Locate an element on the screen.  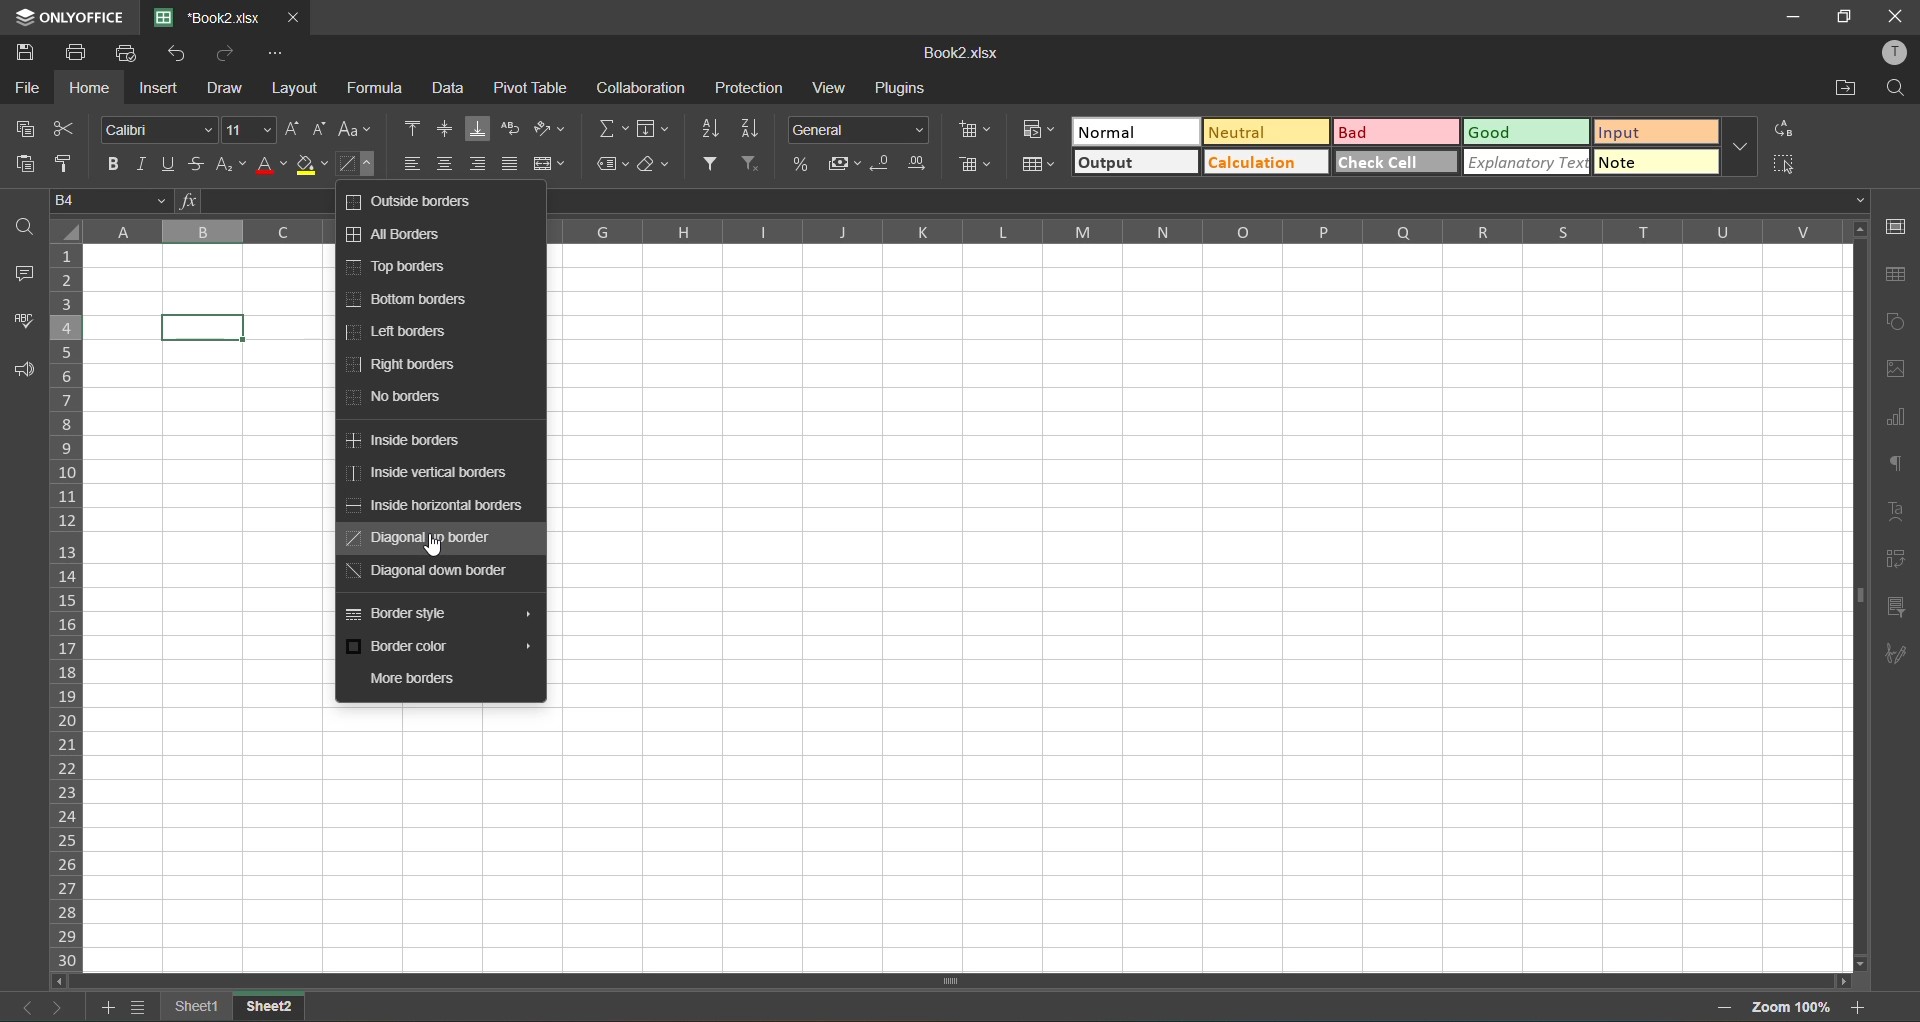
align left is located at coordinates (415, 166).